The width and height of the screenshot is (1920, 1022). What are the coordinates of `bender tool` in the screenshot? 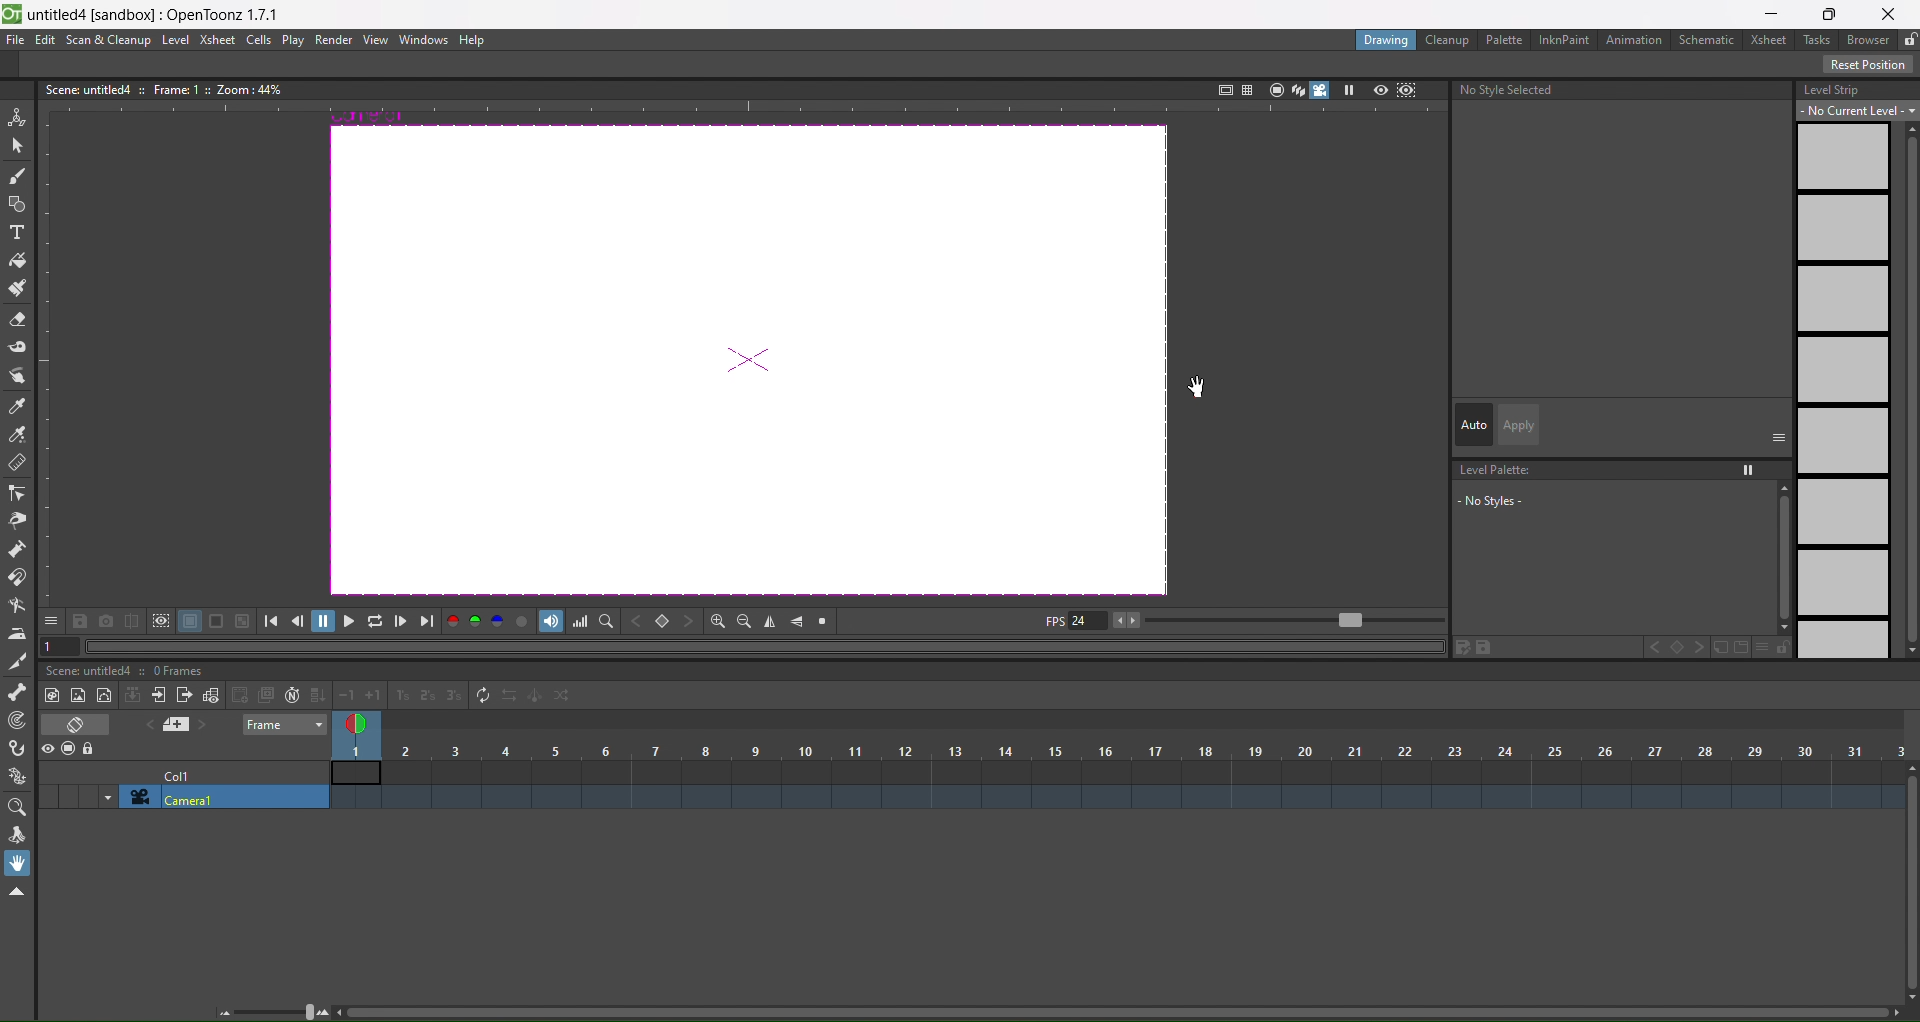 It's located at (18, 605).